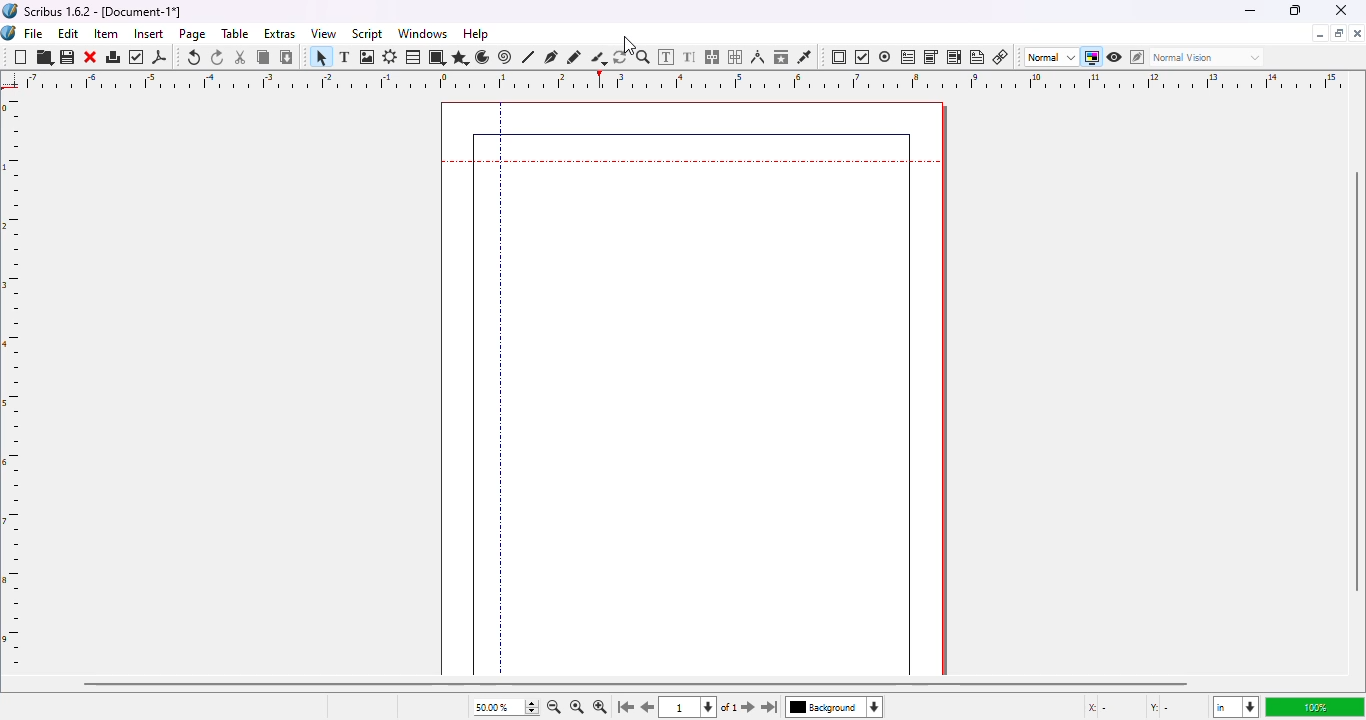 The height and width of the screenshot is (720, 1366). I want to click on close, so click(1342, 10).